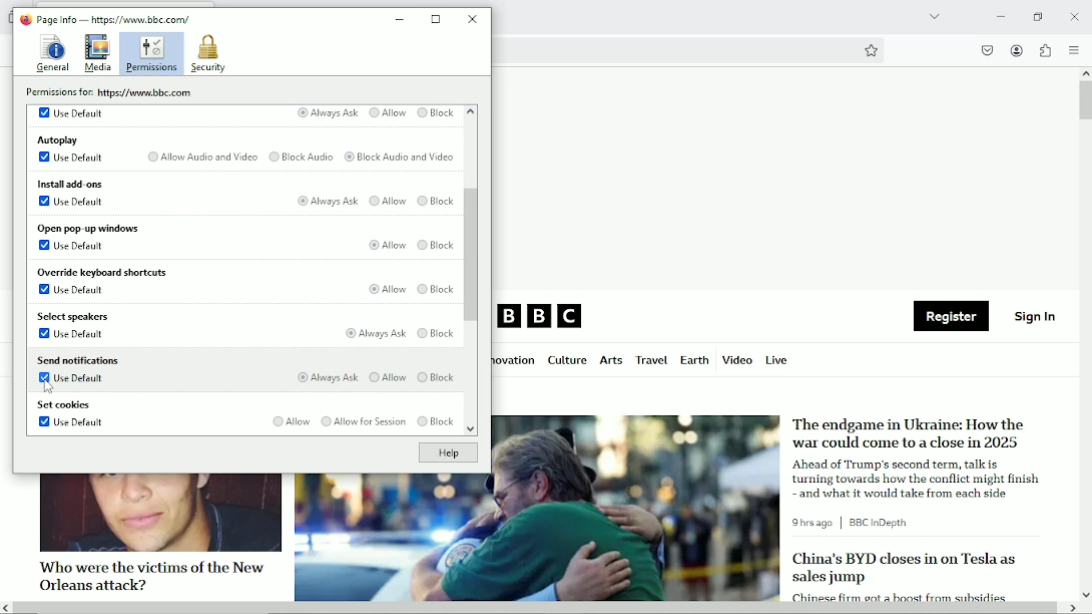 This screenshot has height=614, width=1092. What do you see at coordinates (1044, 50) in the screenshot?
I see `Extensions` at bounding box center [1044, 50].